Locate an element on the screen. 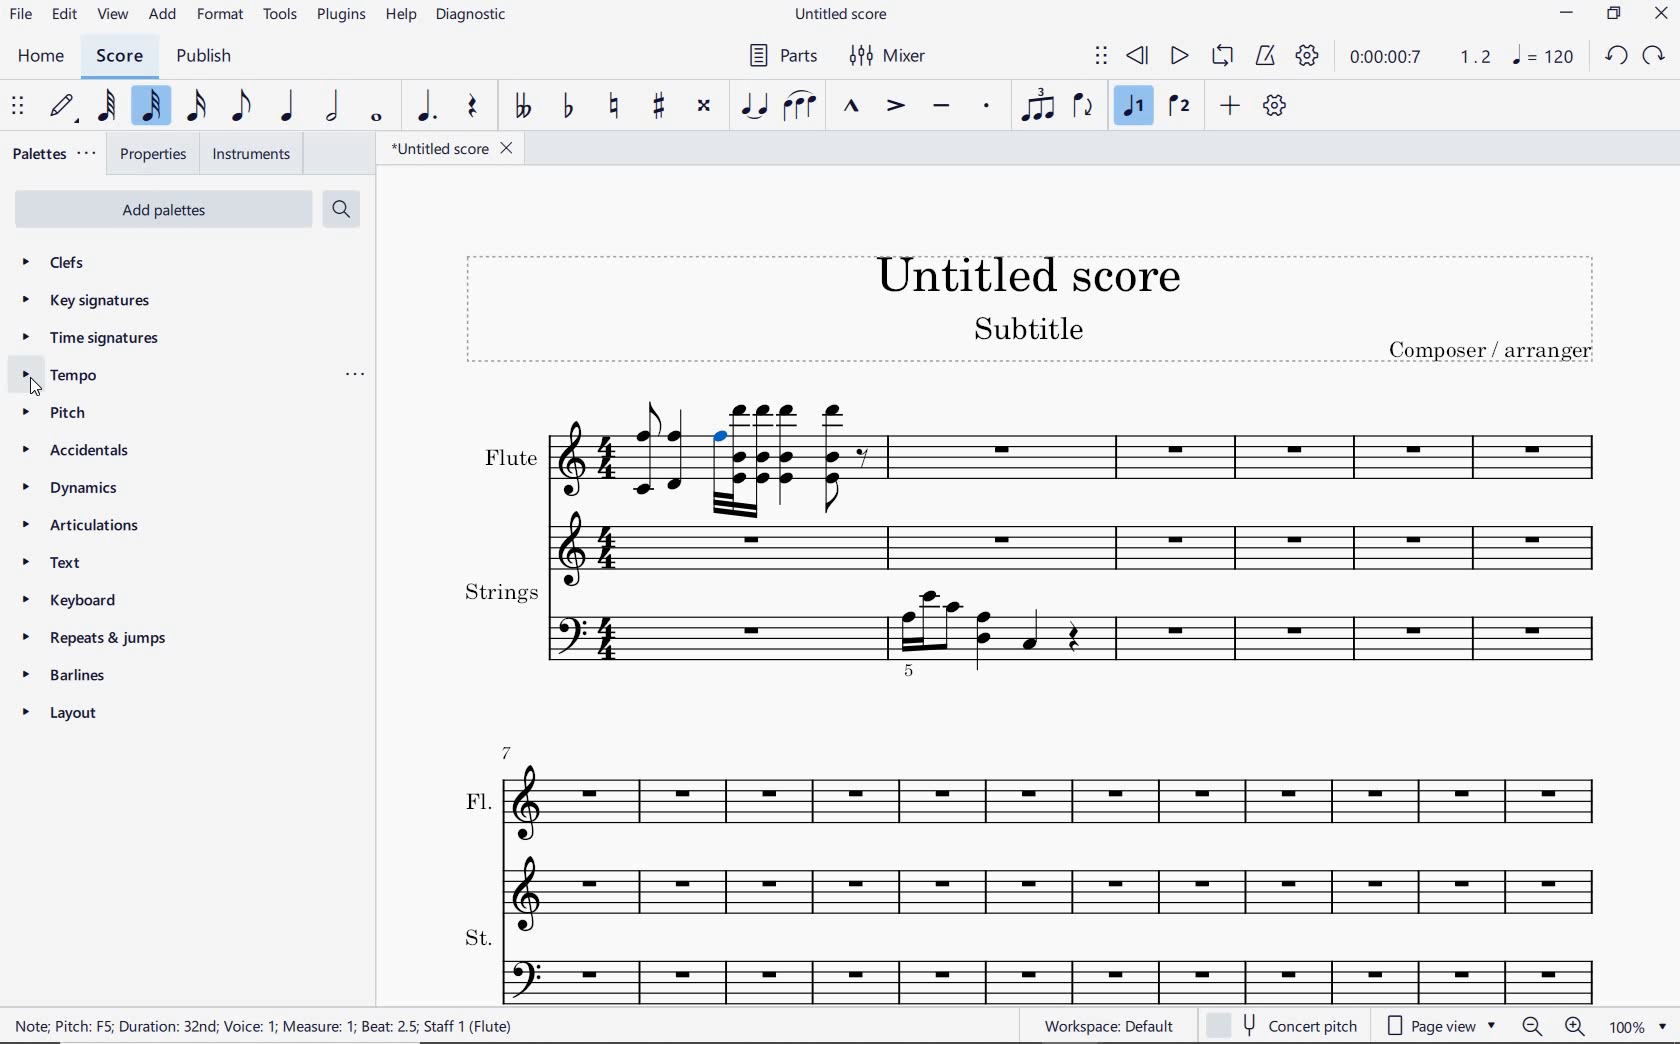 This screenshot has height=1044, width=1680. text is located at coordinates (75, 562).